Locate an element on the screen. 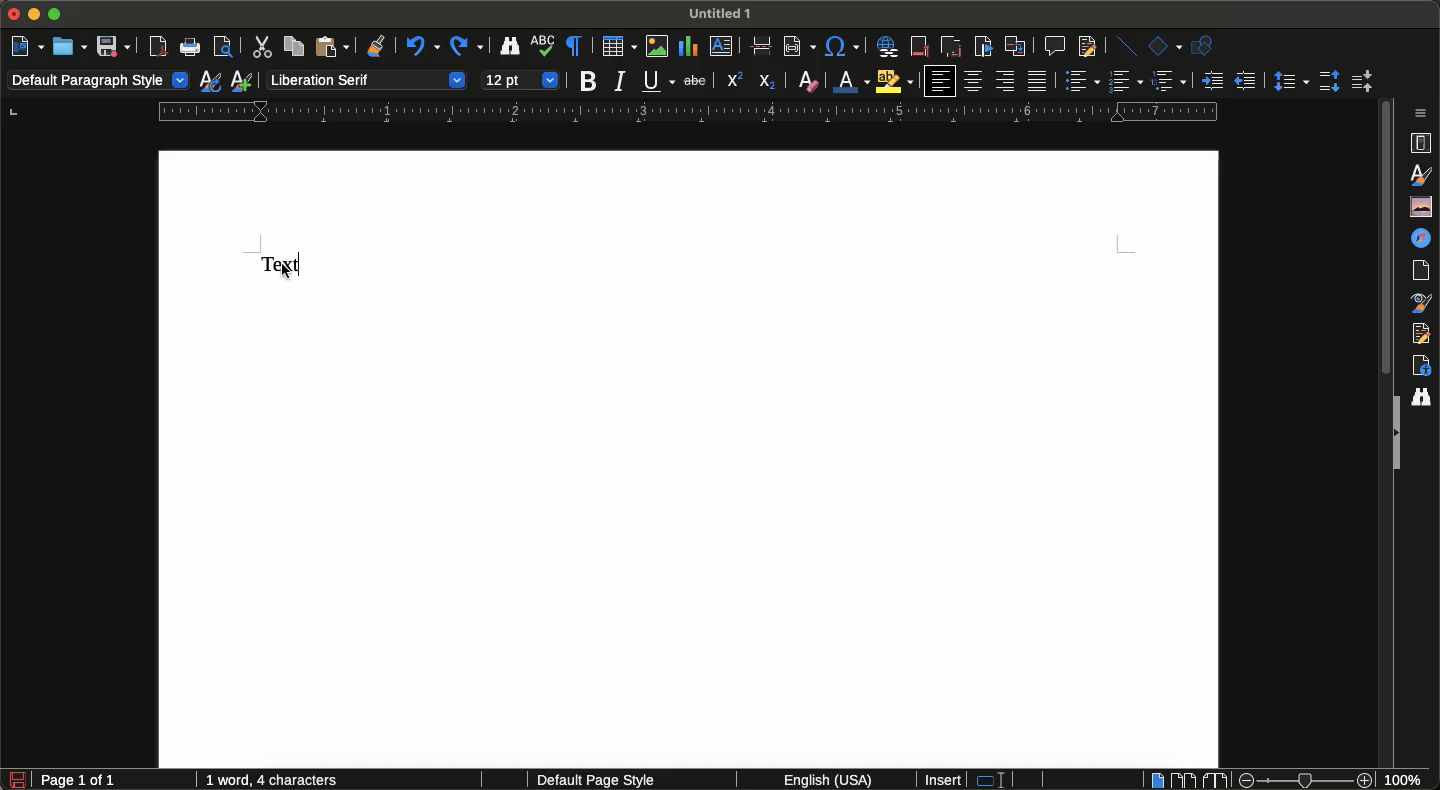 The width and height of the screenshot is (1440, 790). Clone formatting is located at coordinates (378, 48).